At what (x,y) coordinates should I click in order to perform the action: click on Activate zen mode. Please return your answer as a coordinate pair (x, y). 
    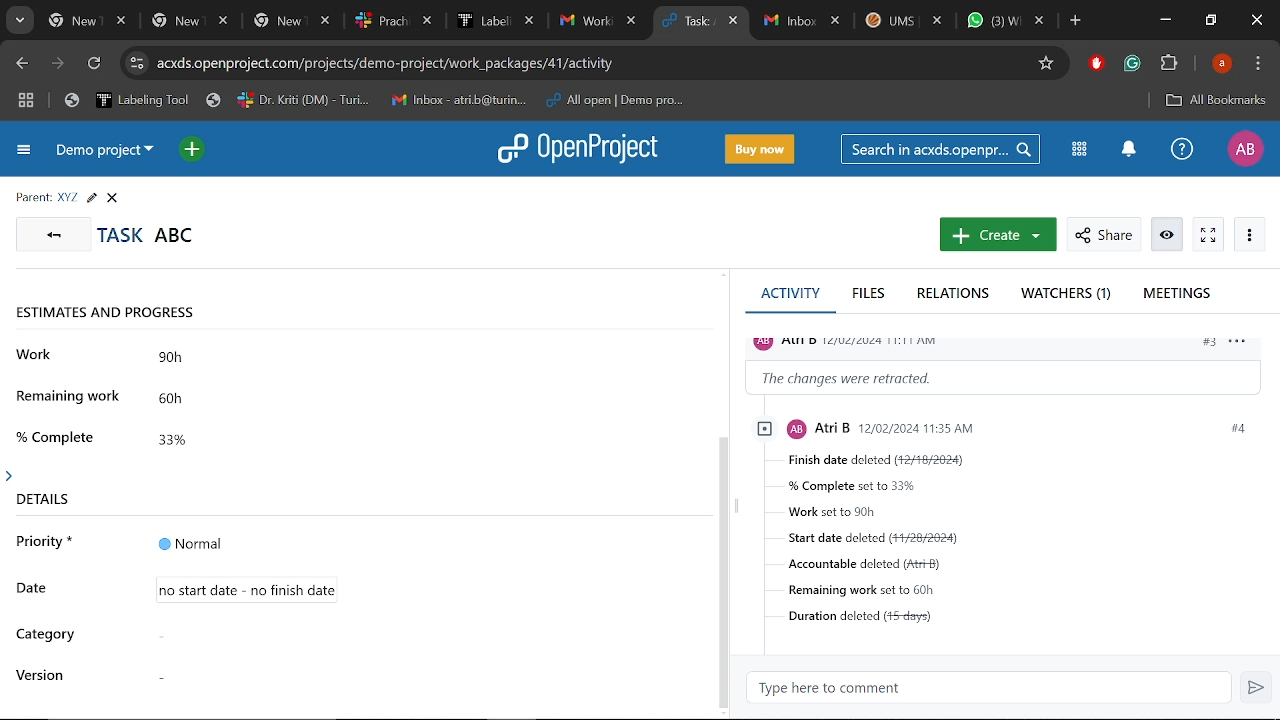
    Looking at the image, I should click on (1208, 235).